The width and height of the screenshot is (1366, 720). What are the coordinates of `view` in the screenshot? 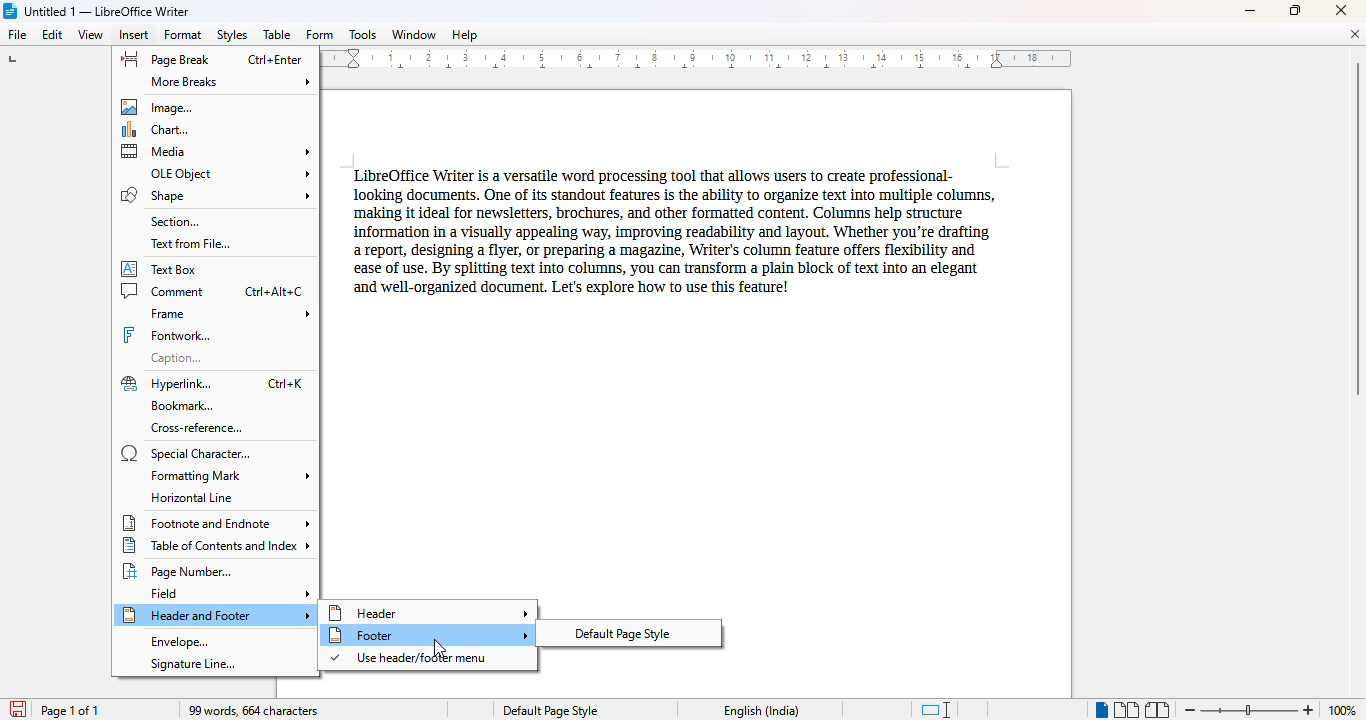 It's located at (90, 35).